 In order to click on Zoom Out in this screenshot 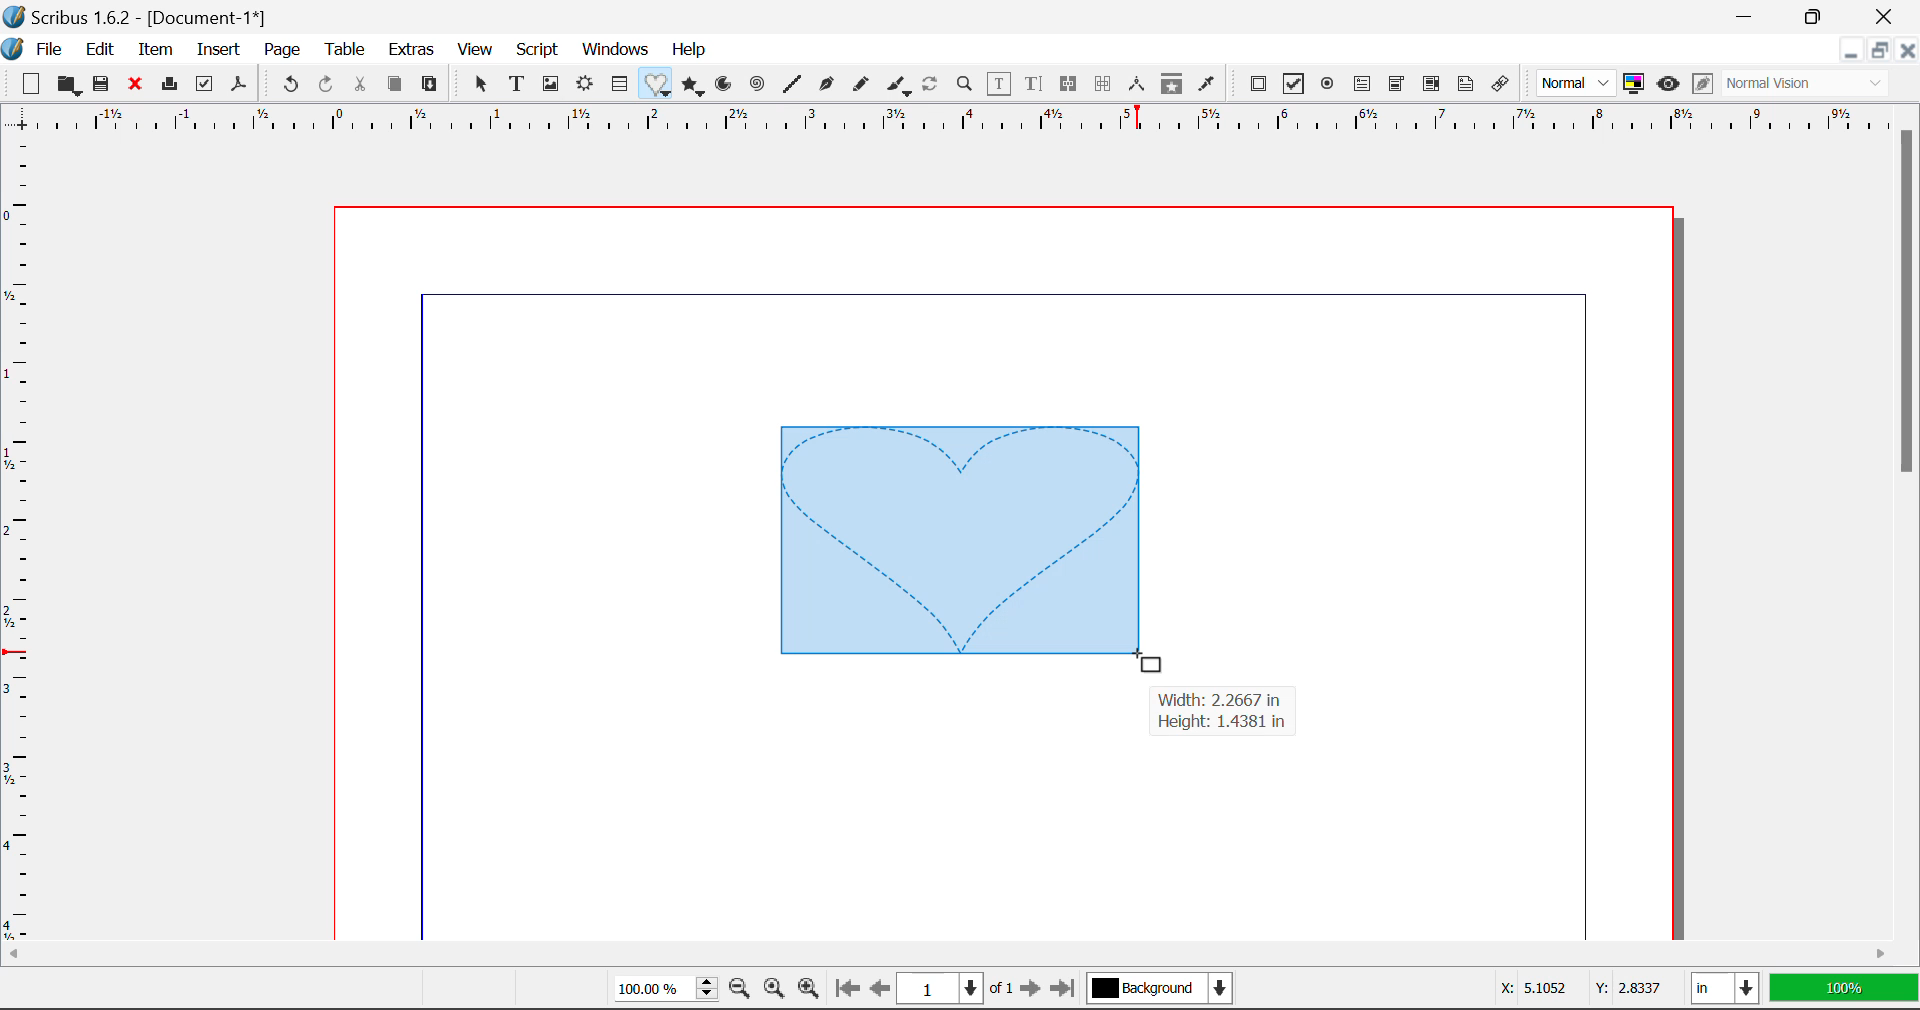, I will do `click(740, 990)`.